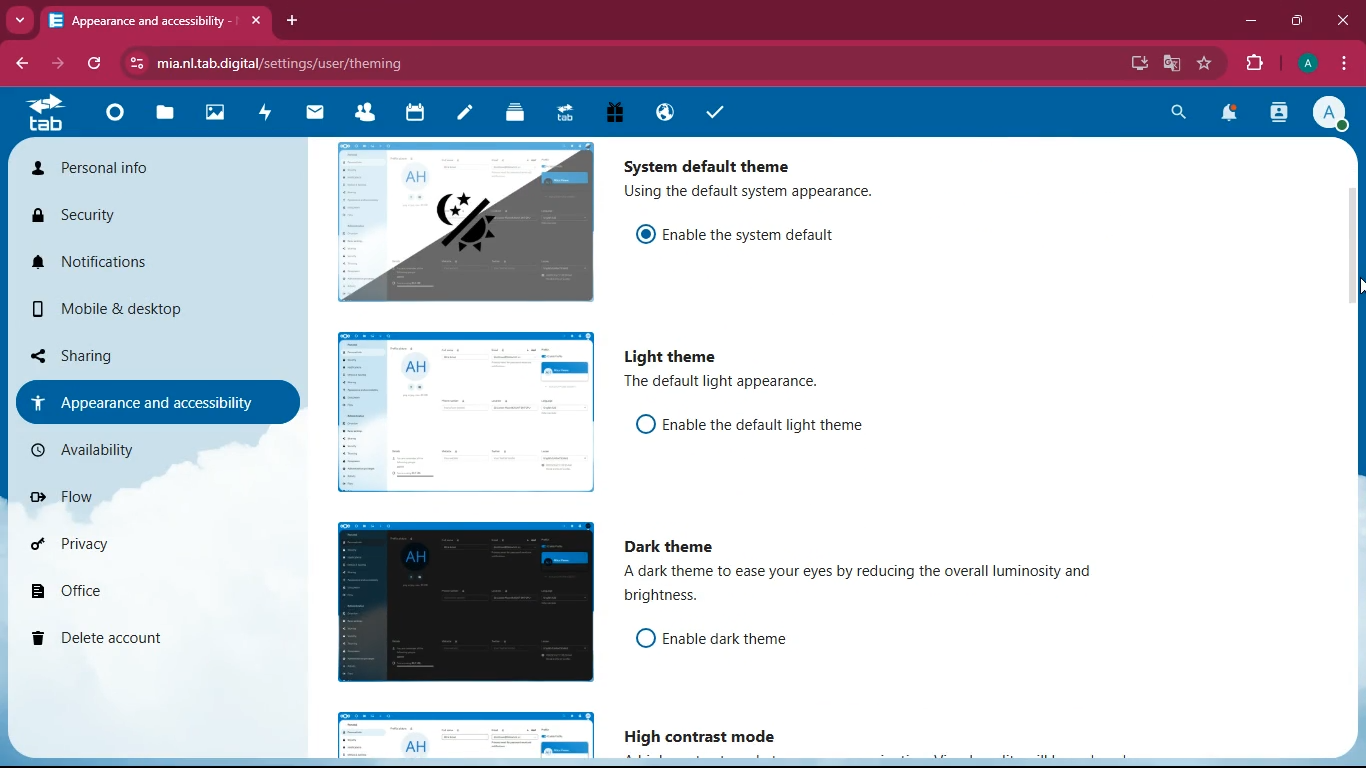 Image resolution: width=1366 pixels, height=768 pixels. What do you see at coordinates (614, 112) in the screenshot?
I see `gift` at bounding box center [614, 112].